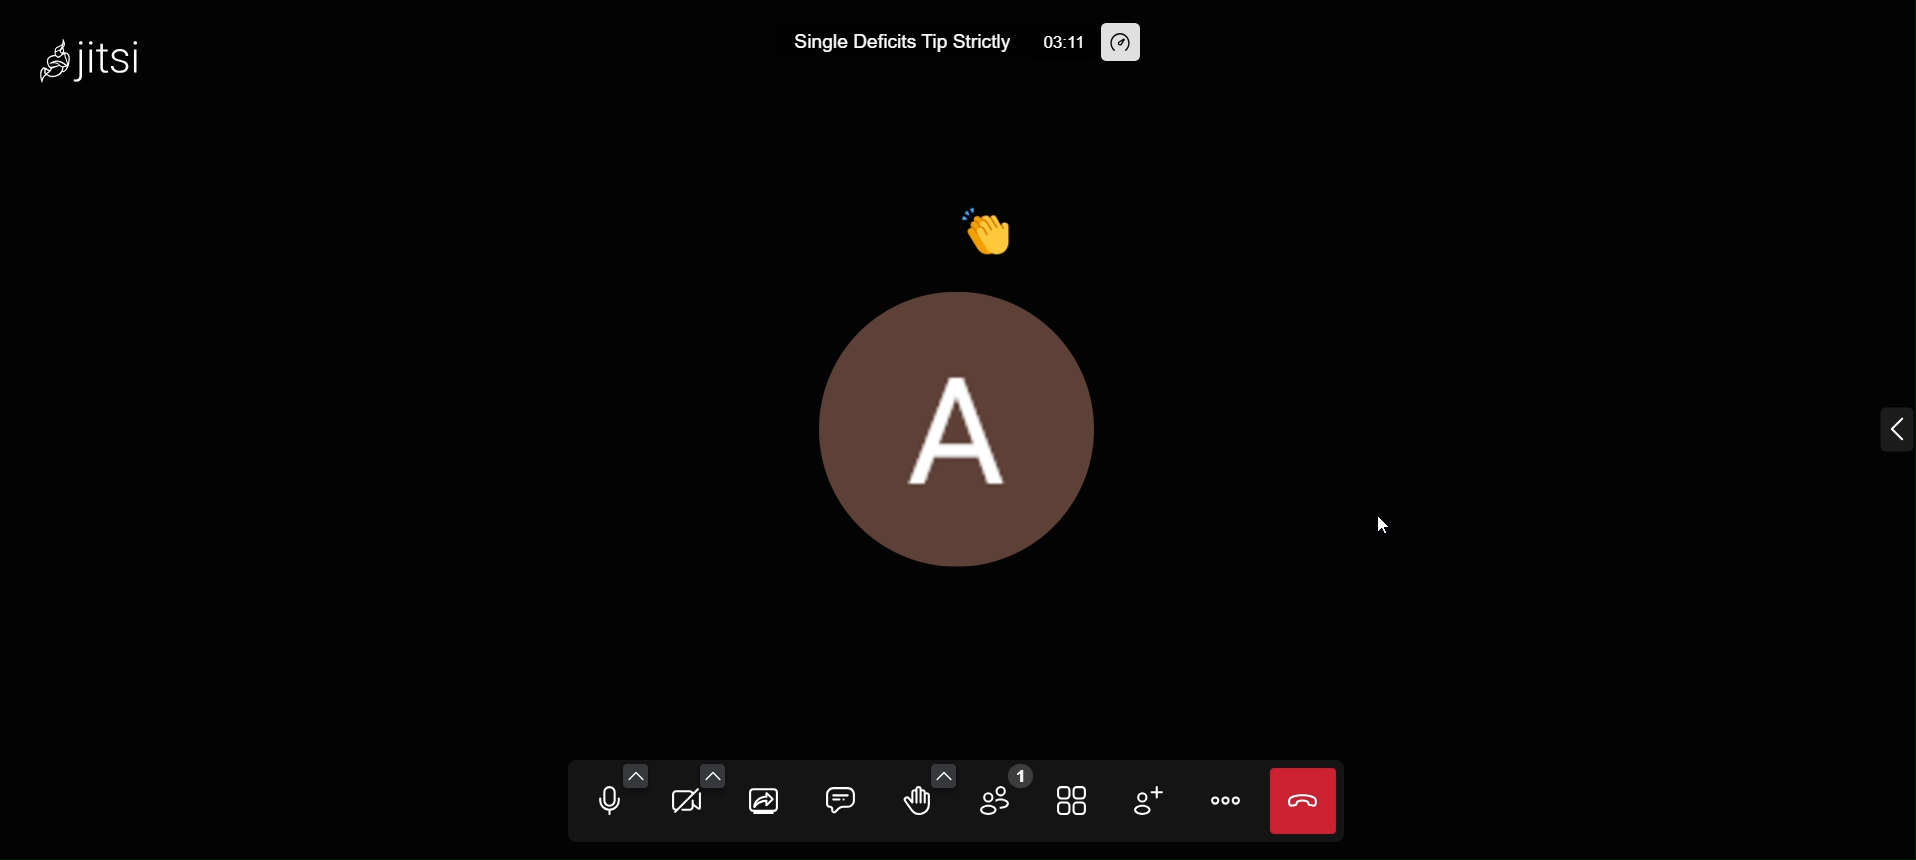 Image resolution: width=1916 pixels, height=860 pixels. Describe the element at coordinates (1381, 524) in the screenshot. I see `Cursor` at that location.